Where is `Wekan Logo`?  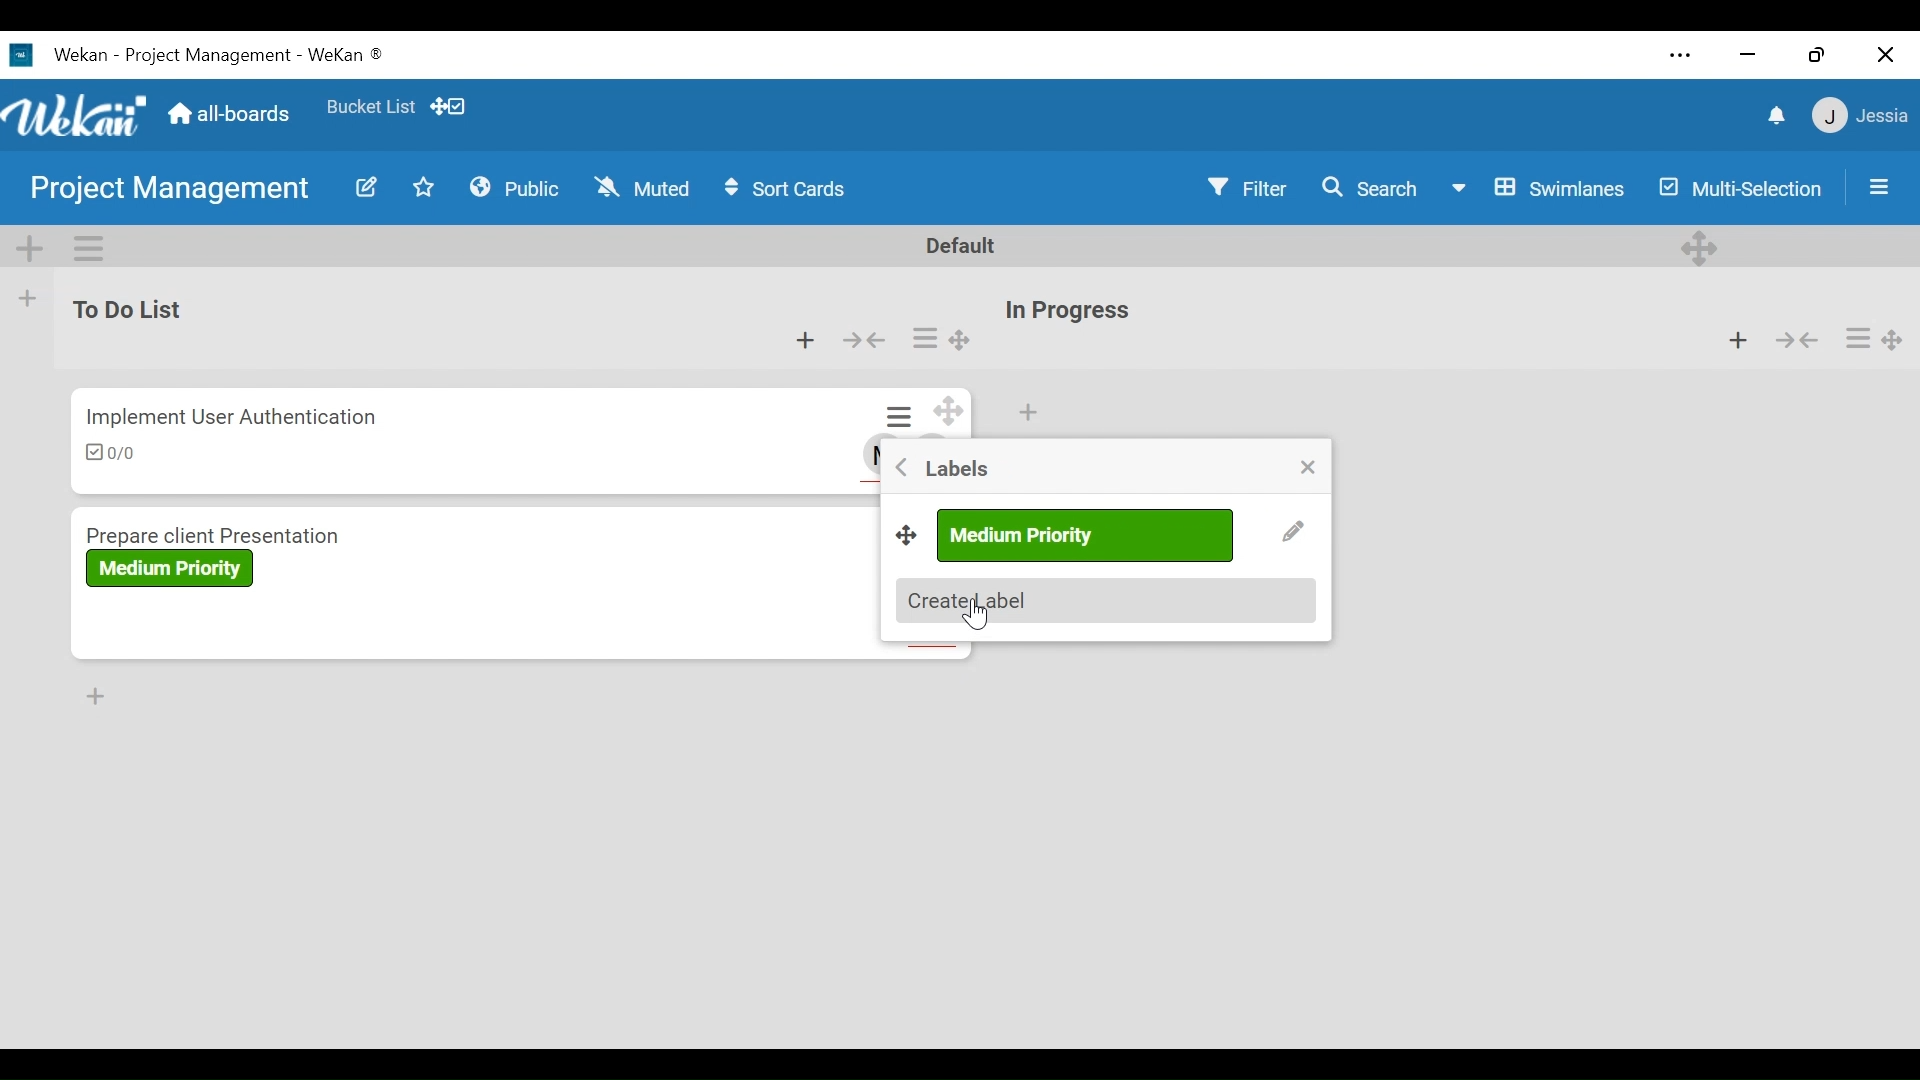 Wekan Logo is located at coordinates (74, 111).